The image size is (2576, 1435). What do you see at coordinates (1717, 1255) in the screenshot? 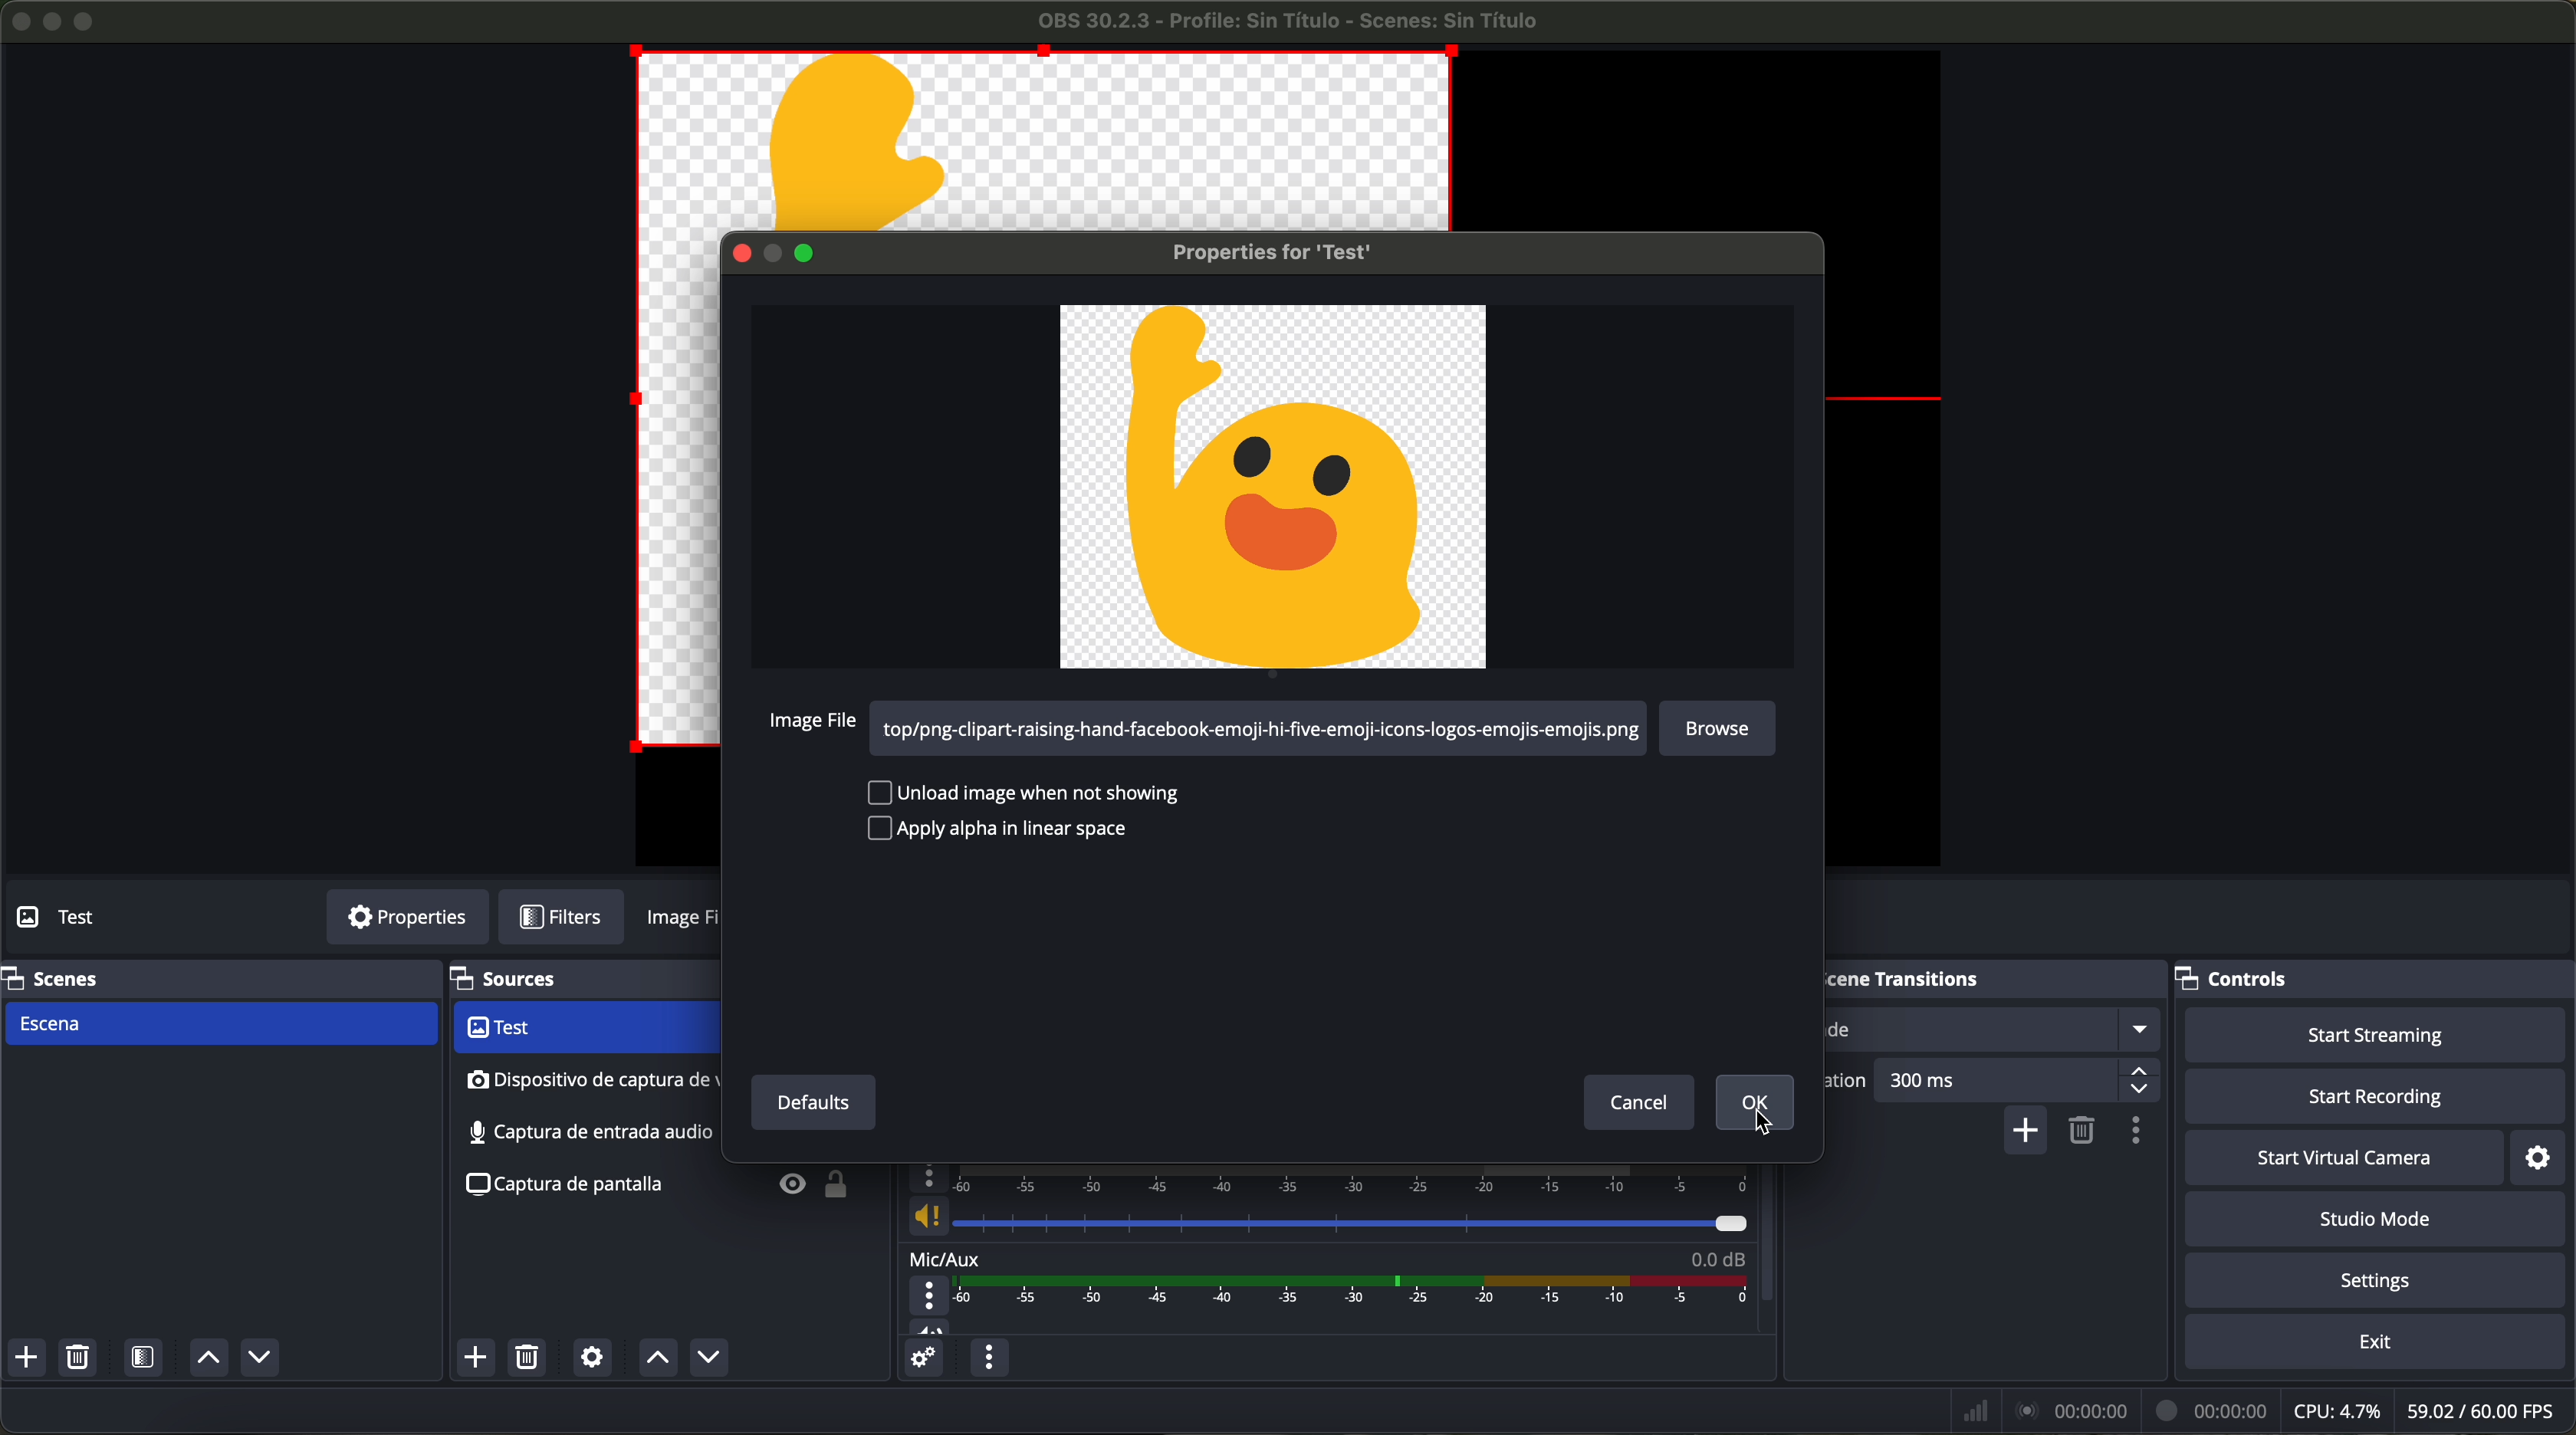
I see `0.0 dB` at bounding box center [1717, 1255].